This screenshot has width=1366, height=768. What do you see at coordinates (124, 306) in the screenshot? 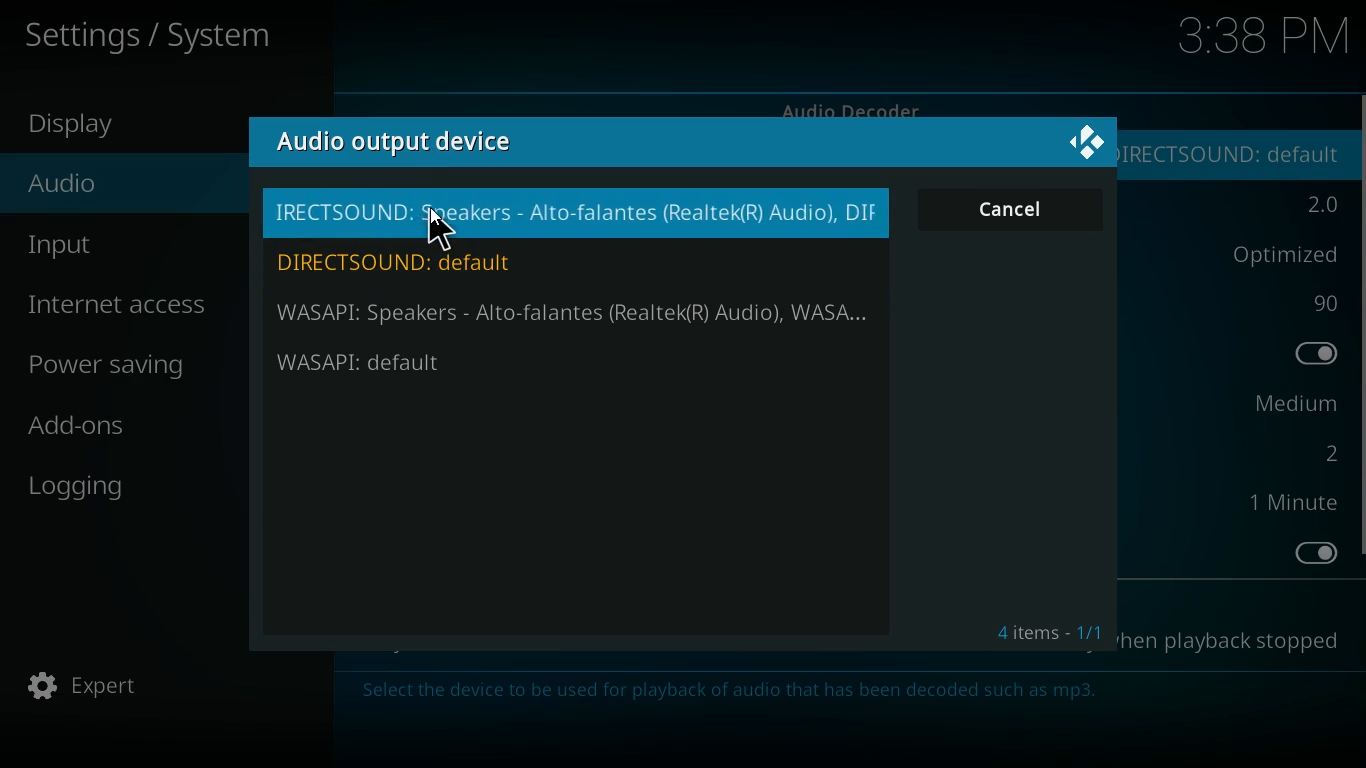
I see `internet access` at bounding box center [124, 306].